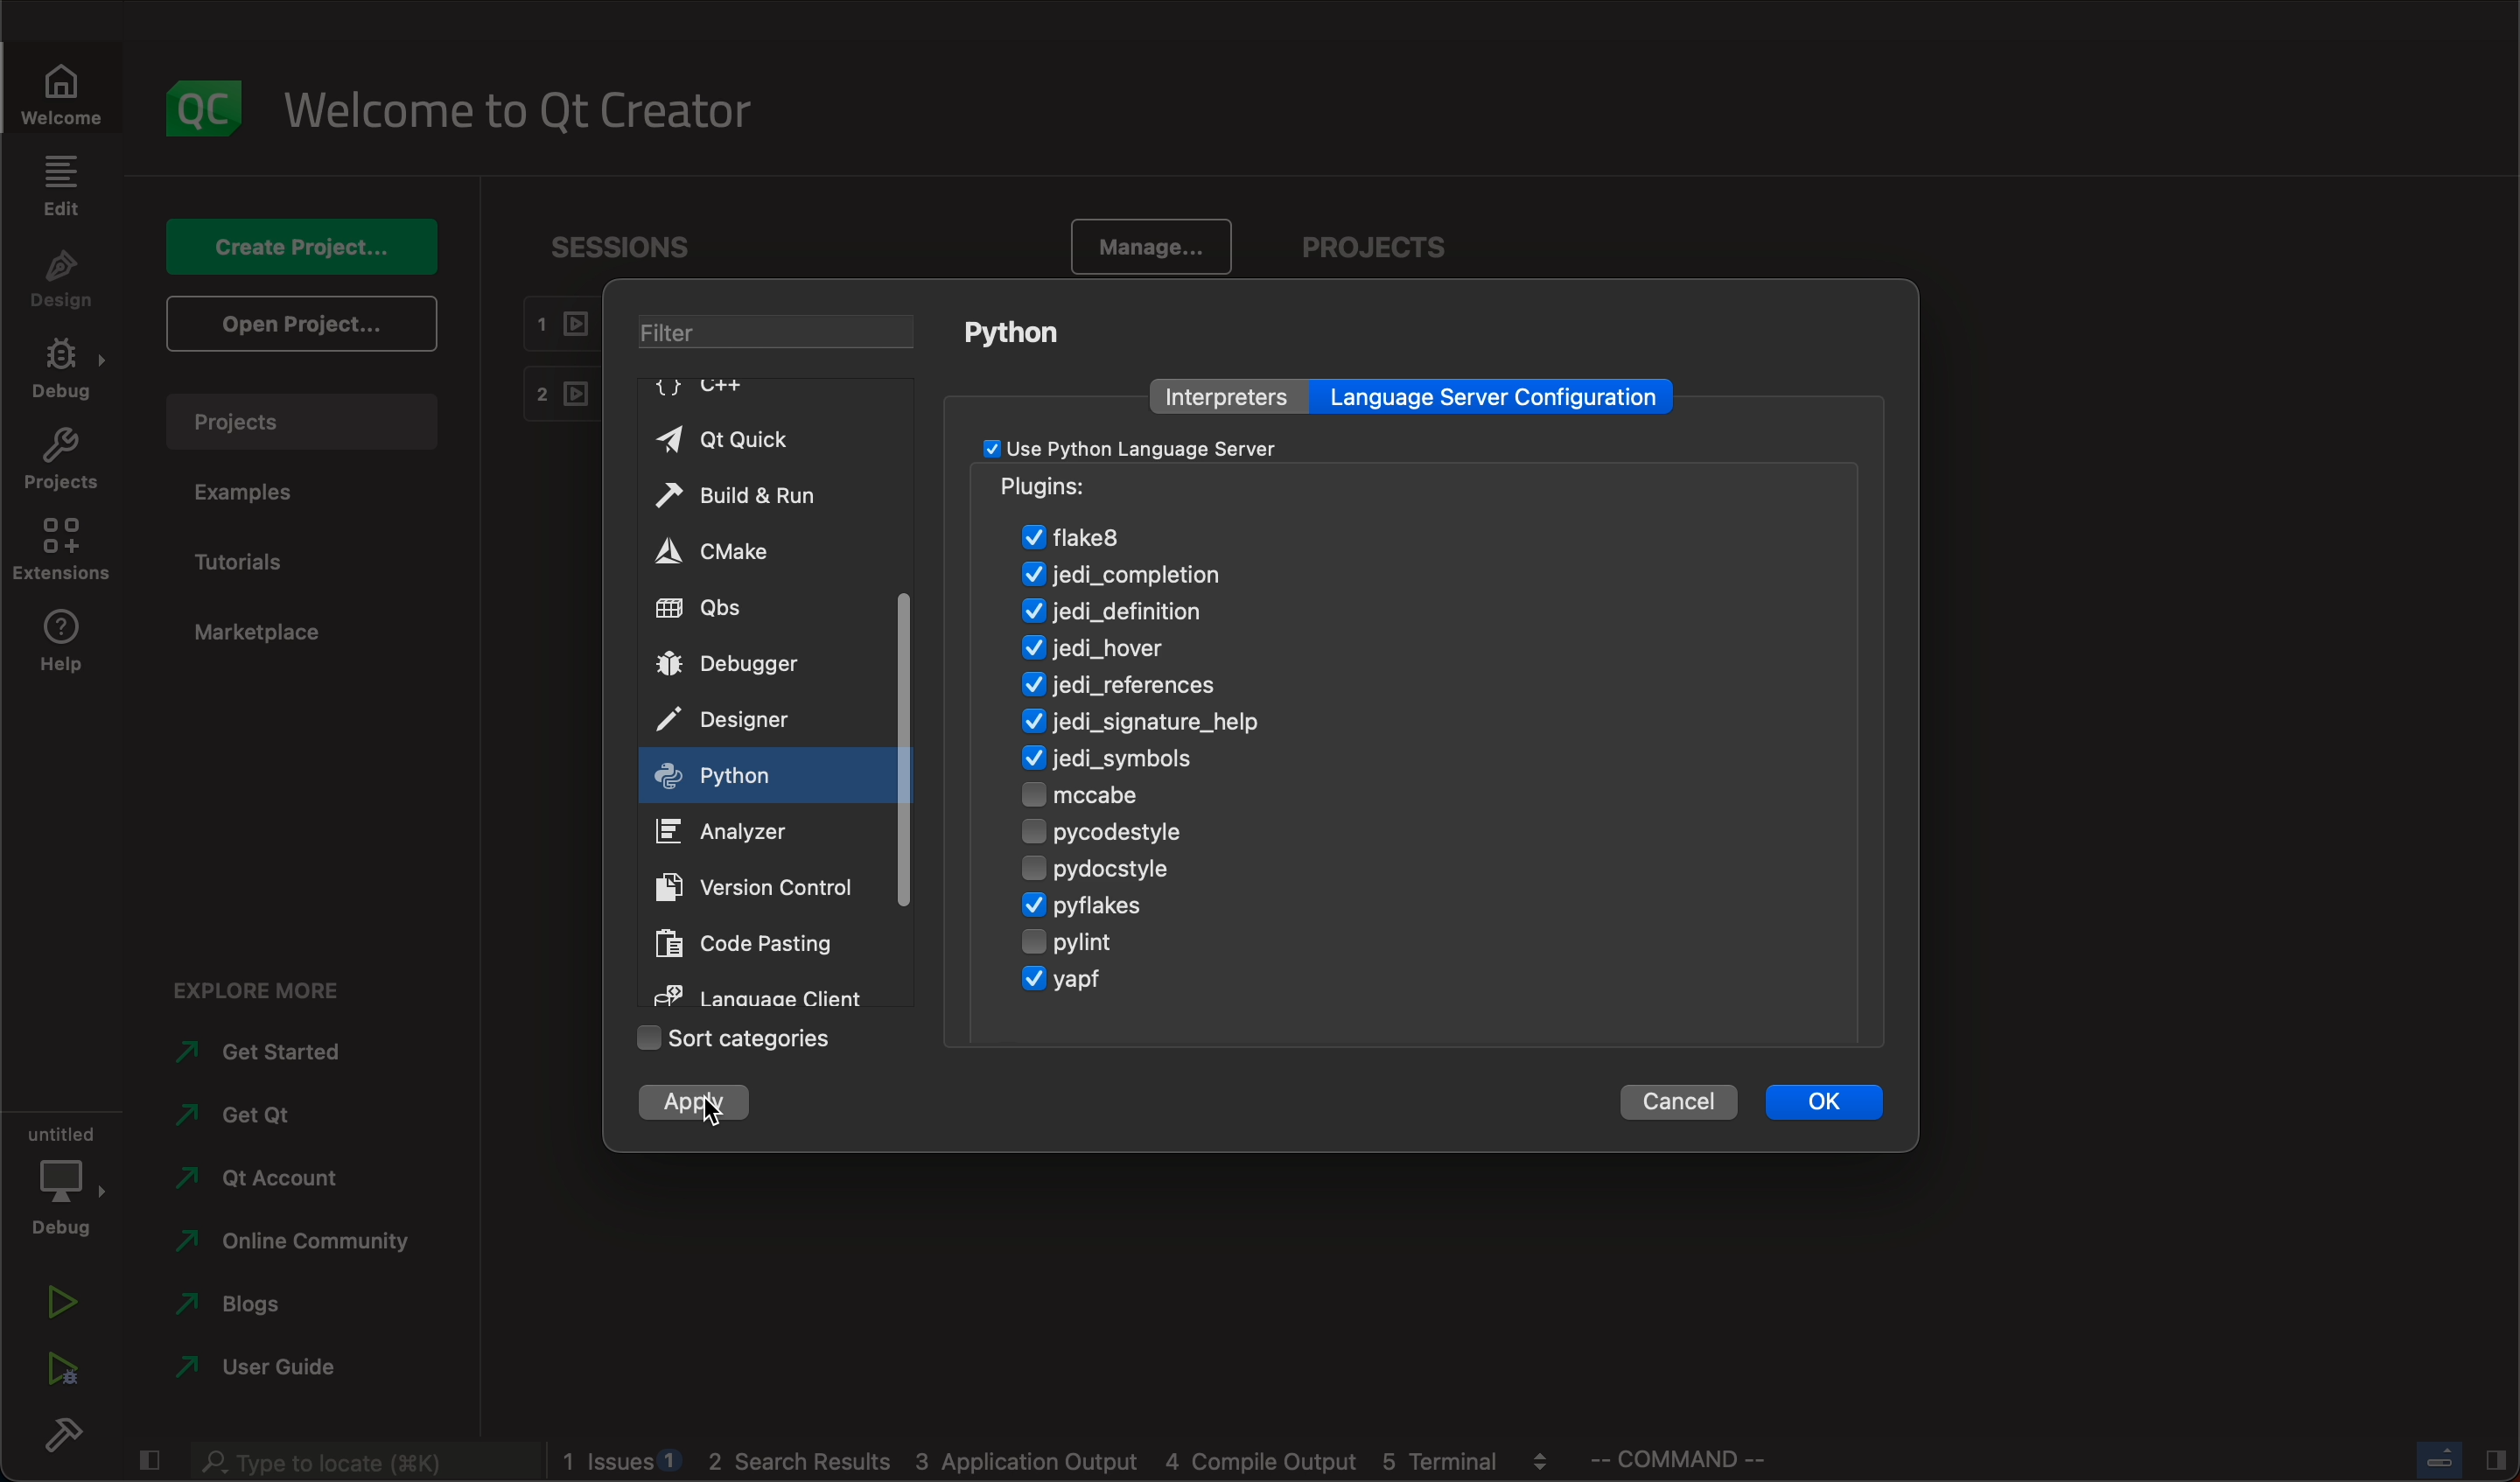 The width and height of the screenshot is (2520, 1482). Describe the element at coordinates (1828, 1097) in the screenshot. I see `ok` at that location.